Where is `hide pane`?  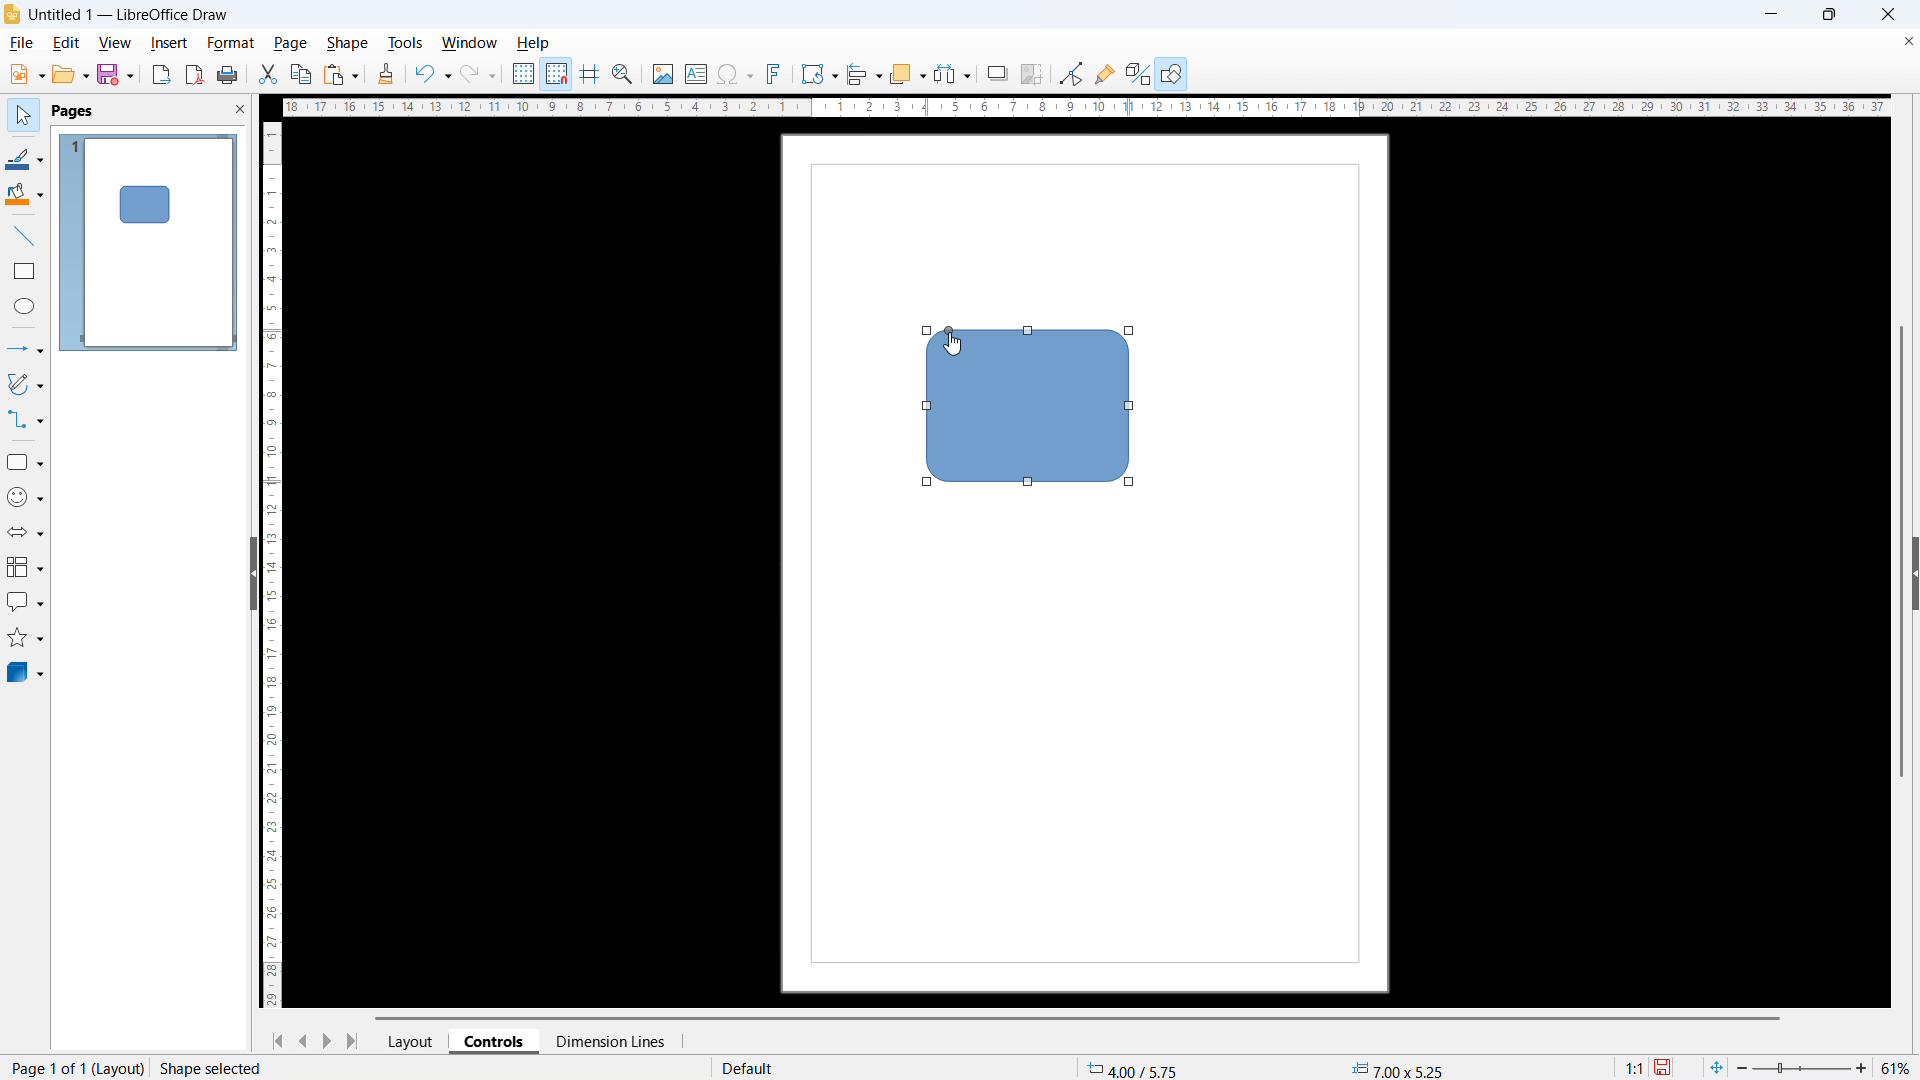 hide pane is located at coordinates (252, 573).